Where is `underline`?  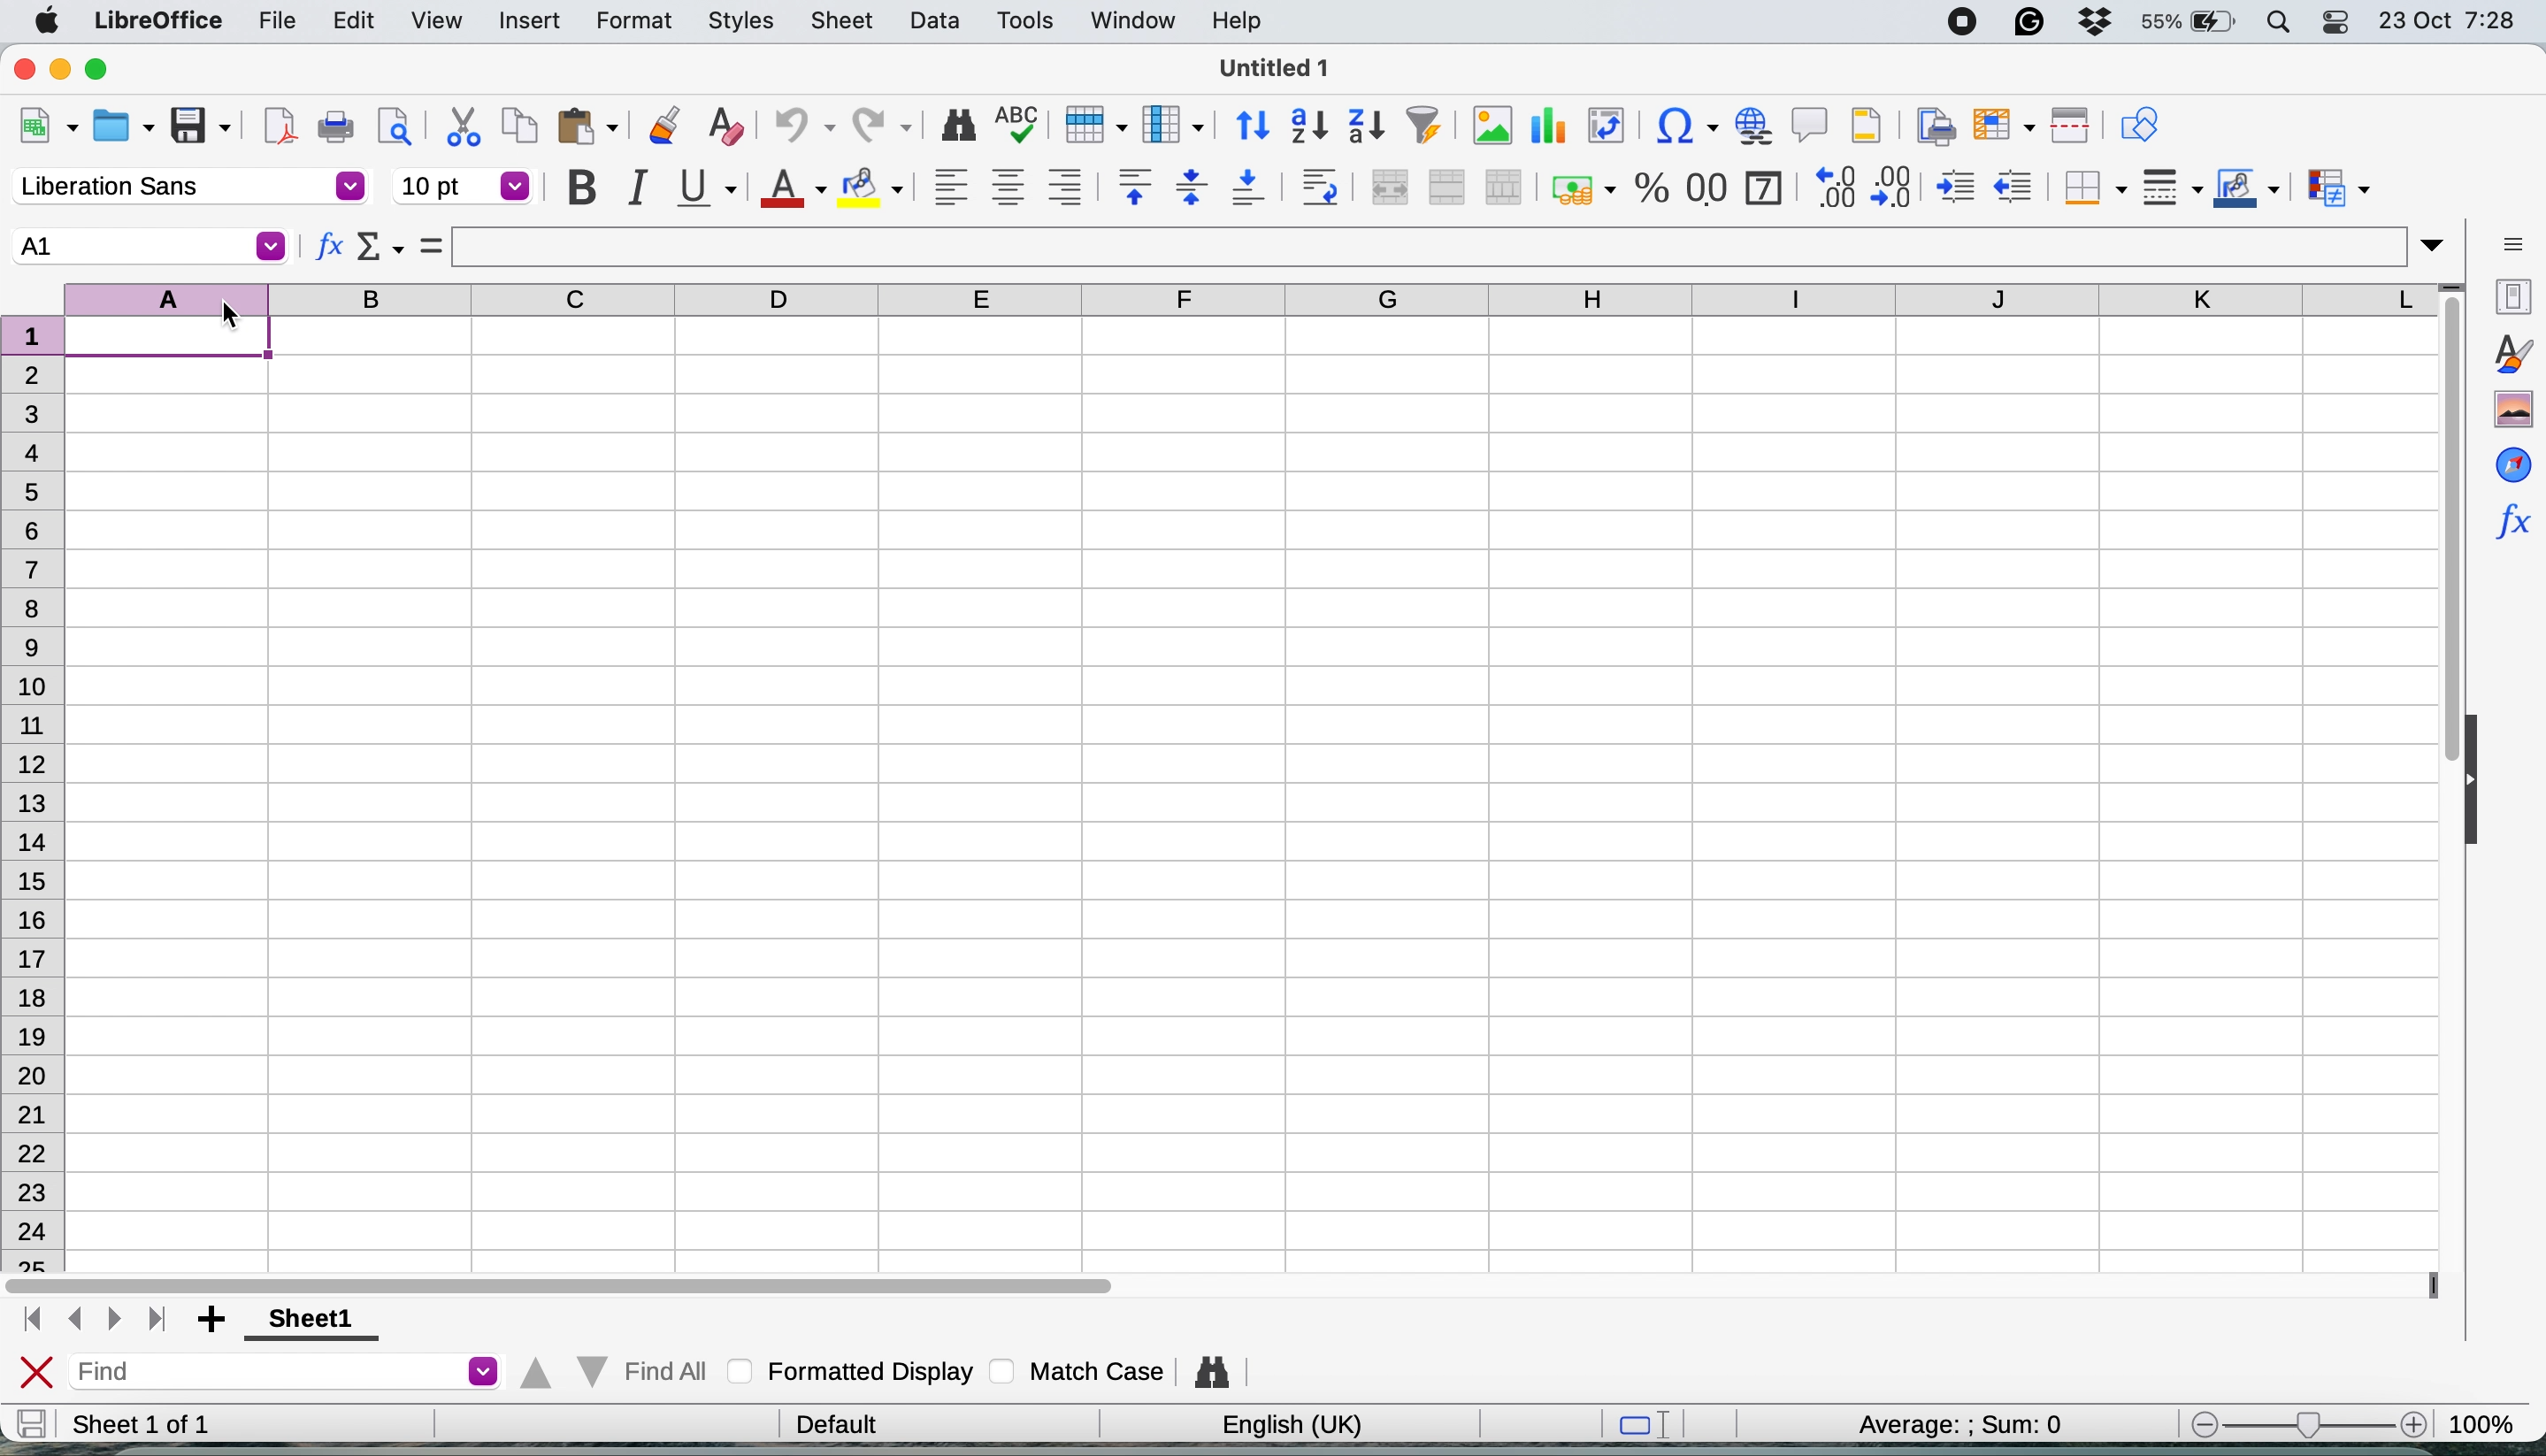
underline is located at coordinates (708, 188).